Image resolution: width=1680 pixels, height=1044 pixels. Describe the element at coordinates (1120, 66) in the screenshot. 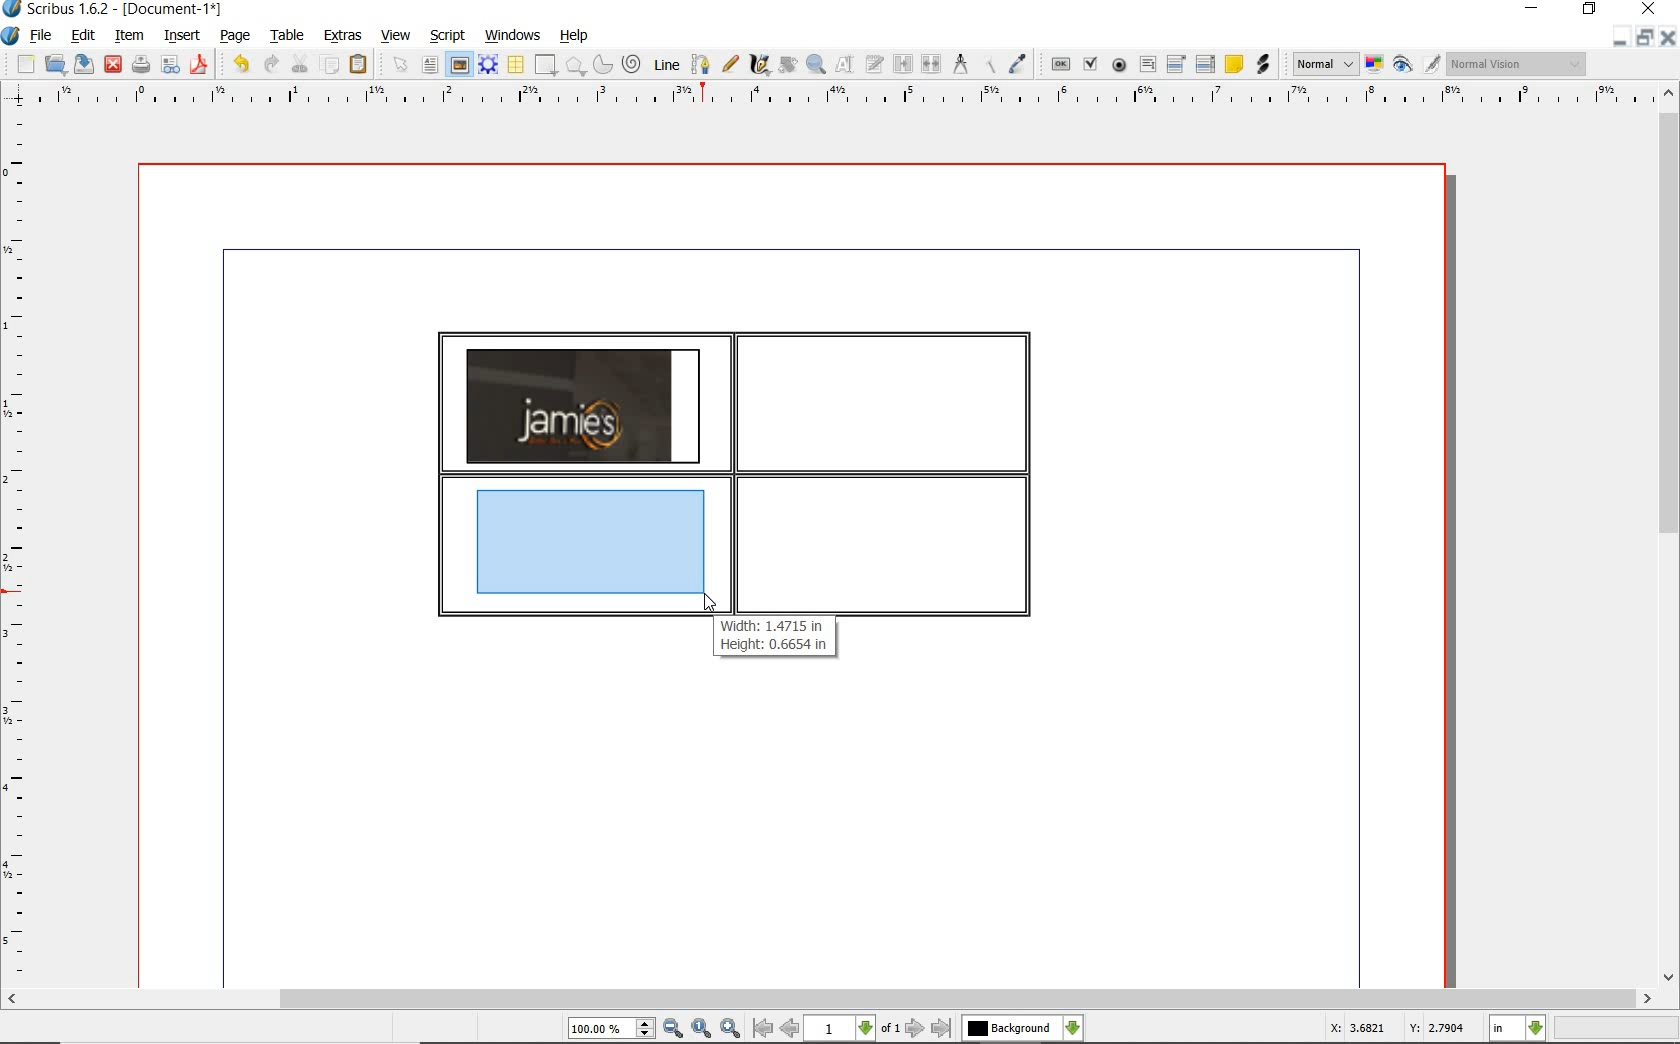

I see `pdf radio box` at that location.